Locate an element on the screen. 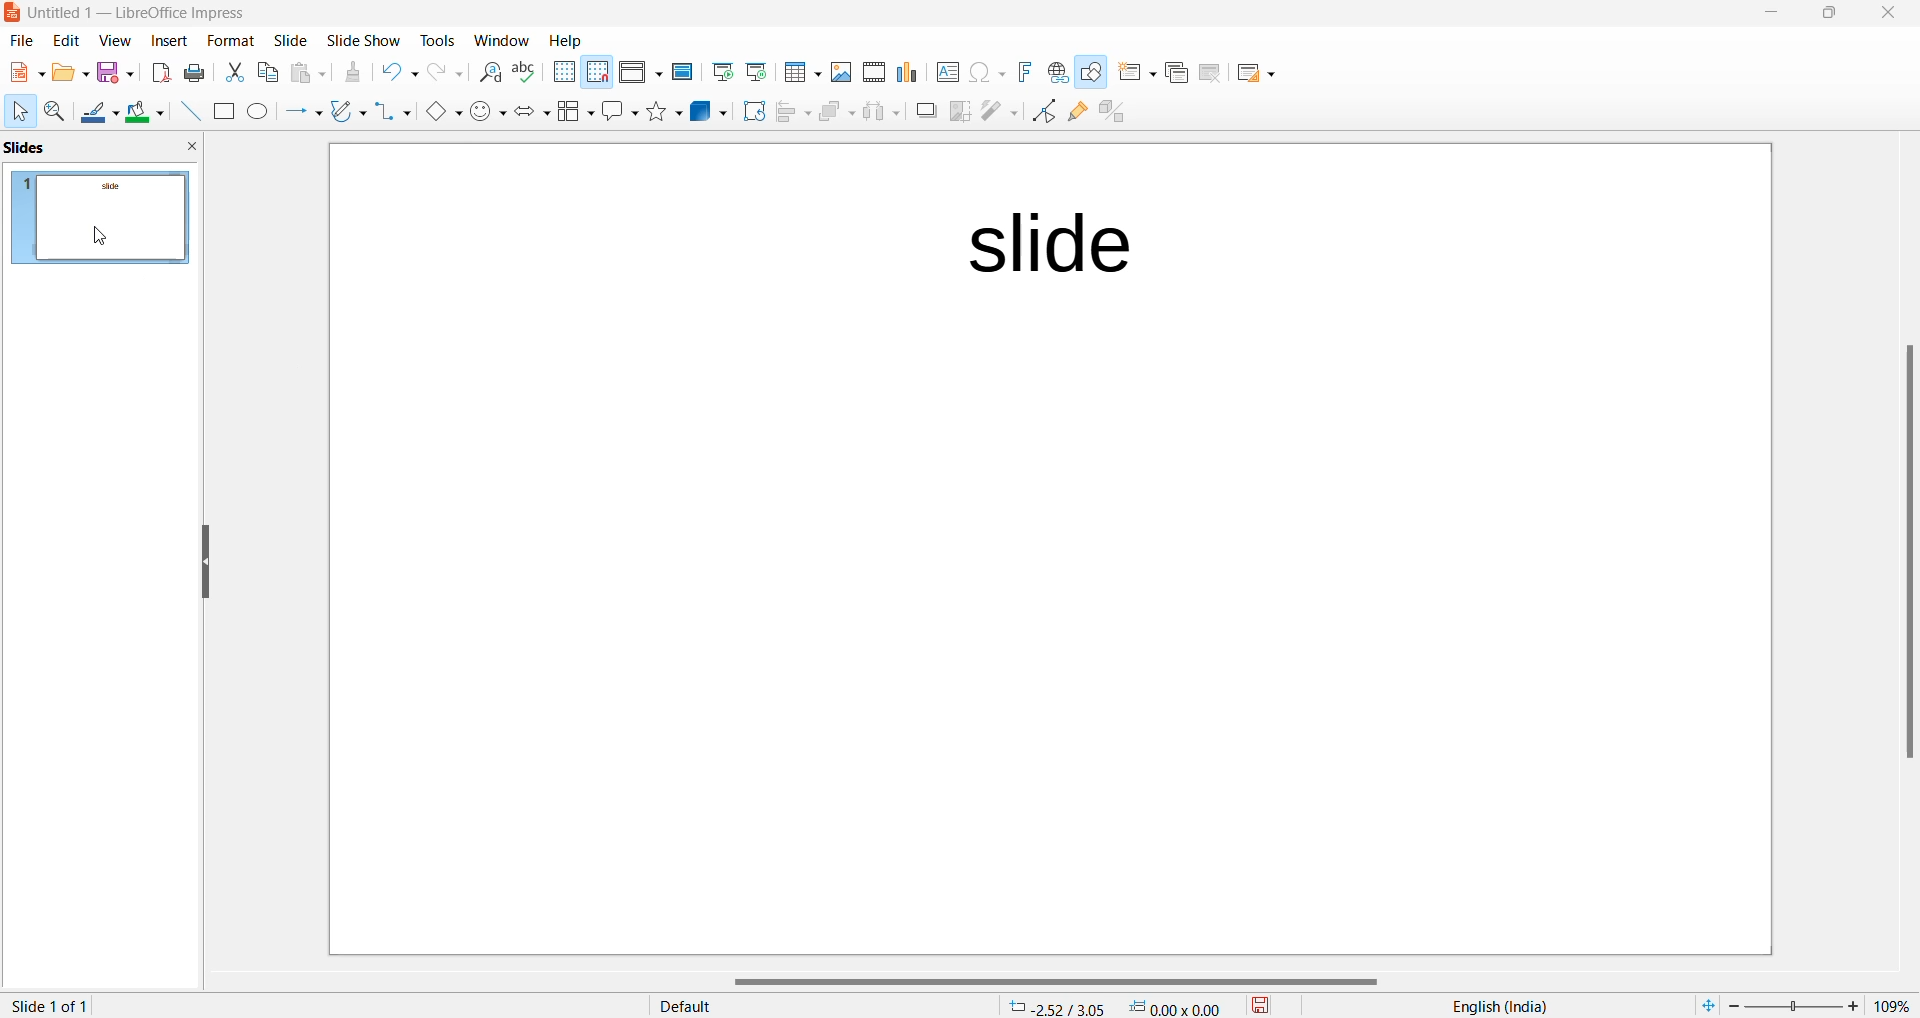 The height and width of the screenshot is (1018, 1920). slide pane is located at coordinates (100, 150).